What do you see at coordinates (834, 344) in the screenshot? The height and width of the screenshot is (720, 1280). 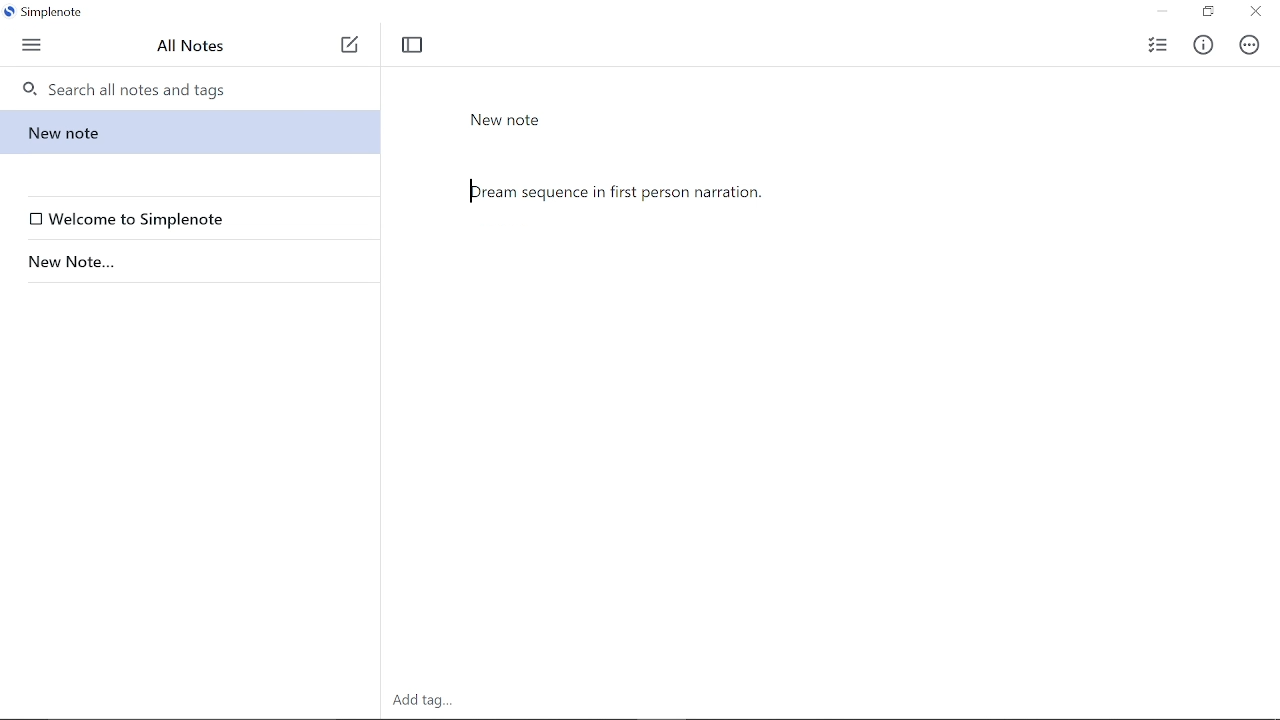 I see `Dream sequence in first person narration.` at bounding box center [834, 344].